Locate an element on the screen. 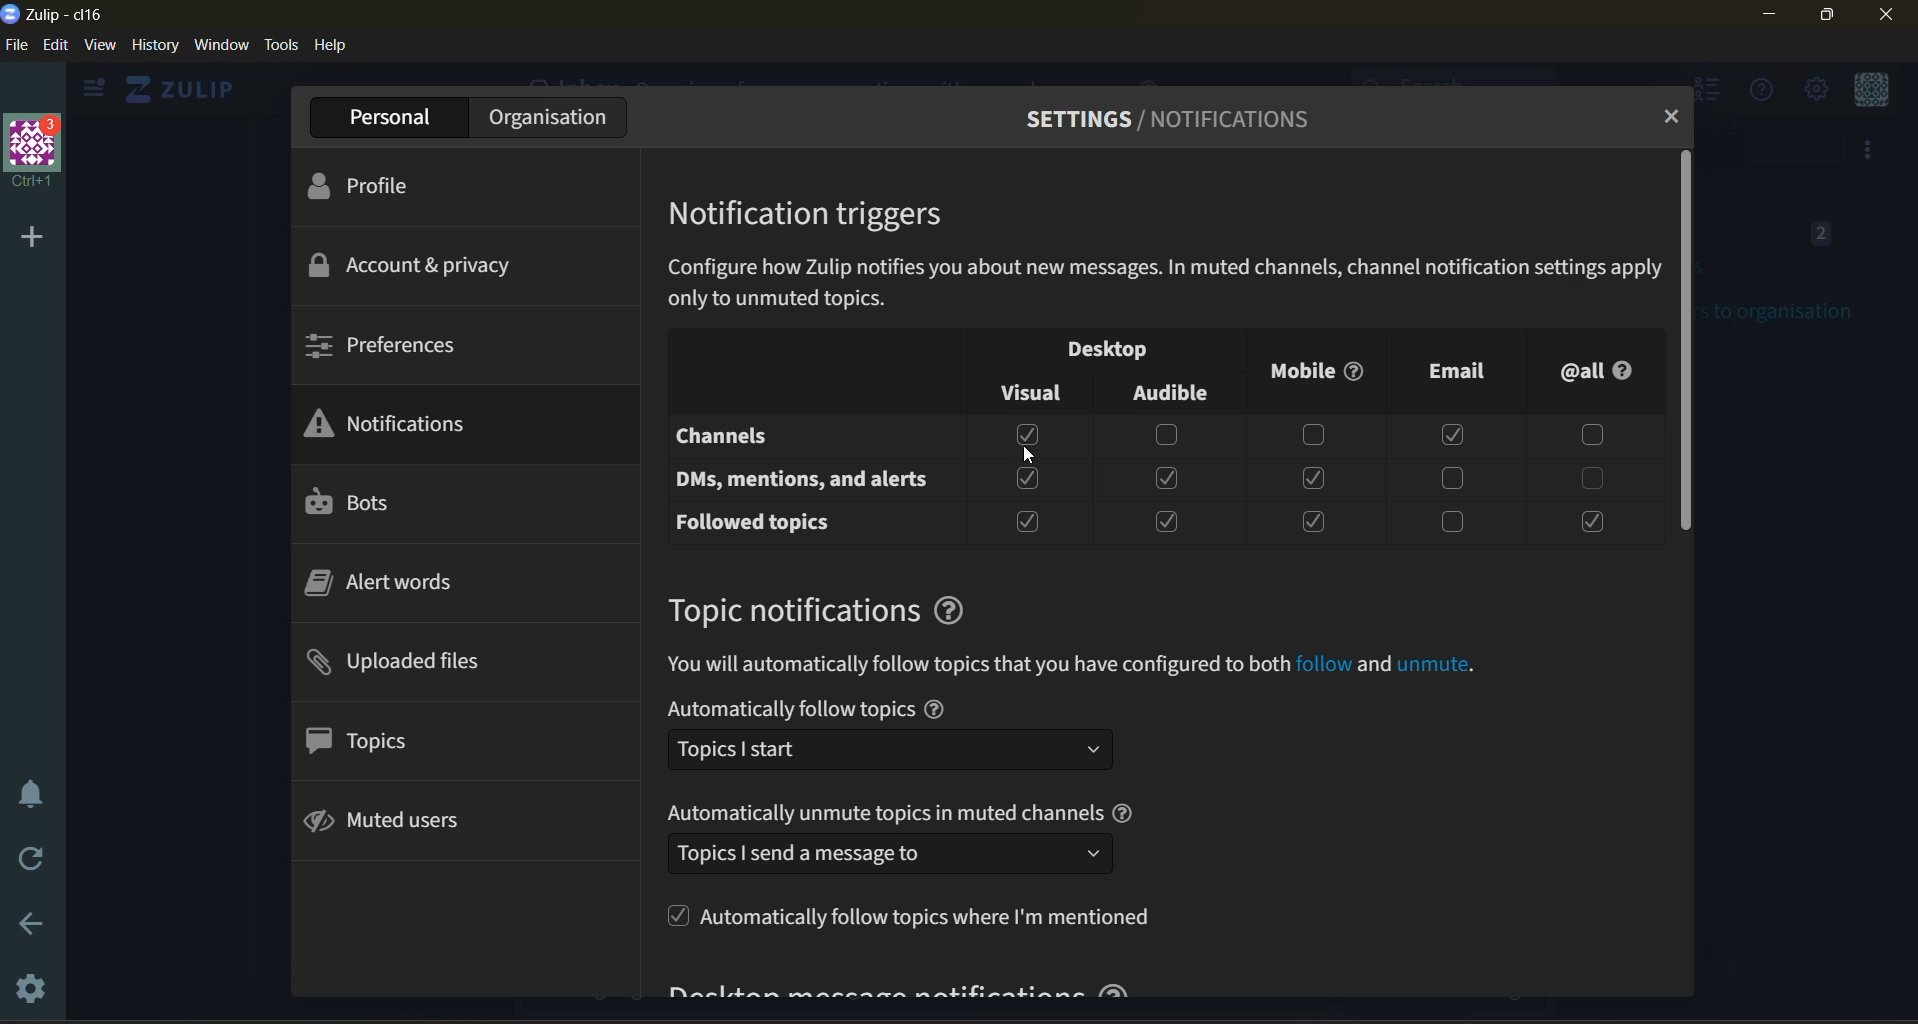 This screenshot has height=1024, width=1918. checkbox is located at coordinates (1312, 434).